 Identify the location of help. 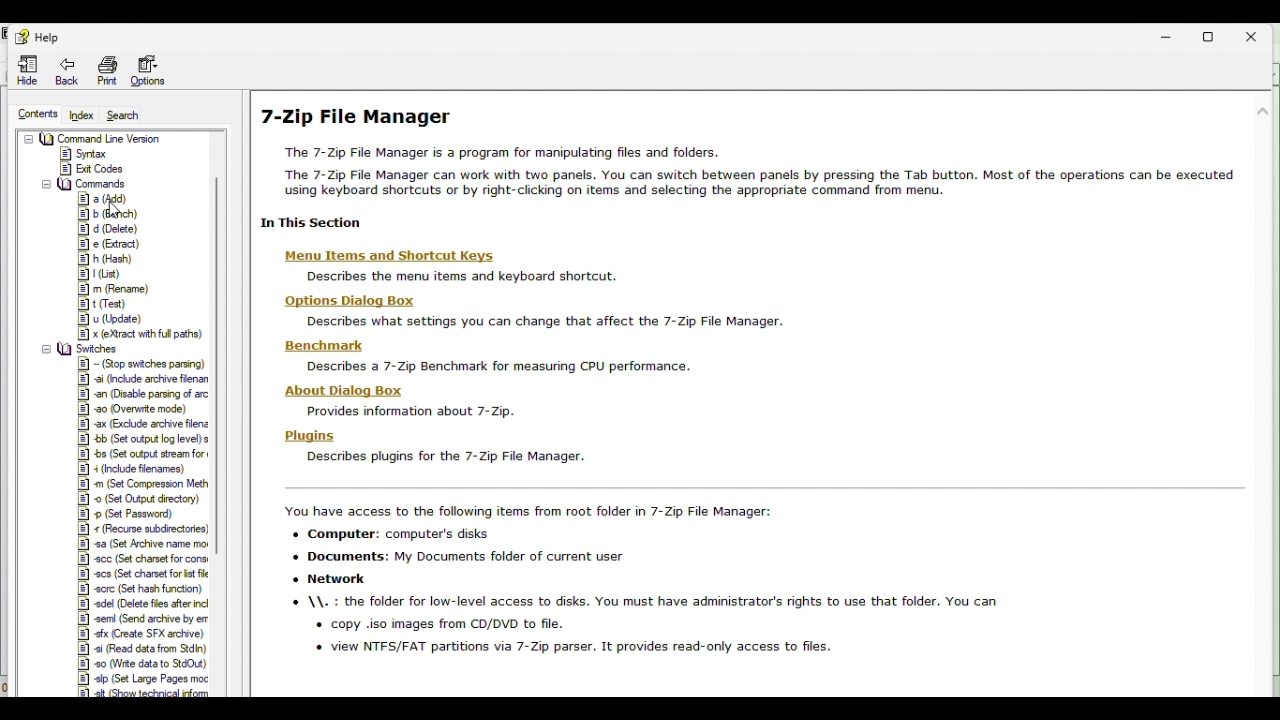
(43, 37).